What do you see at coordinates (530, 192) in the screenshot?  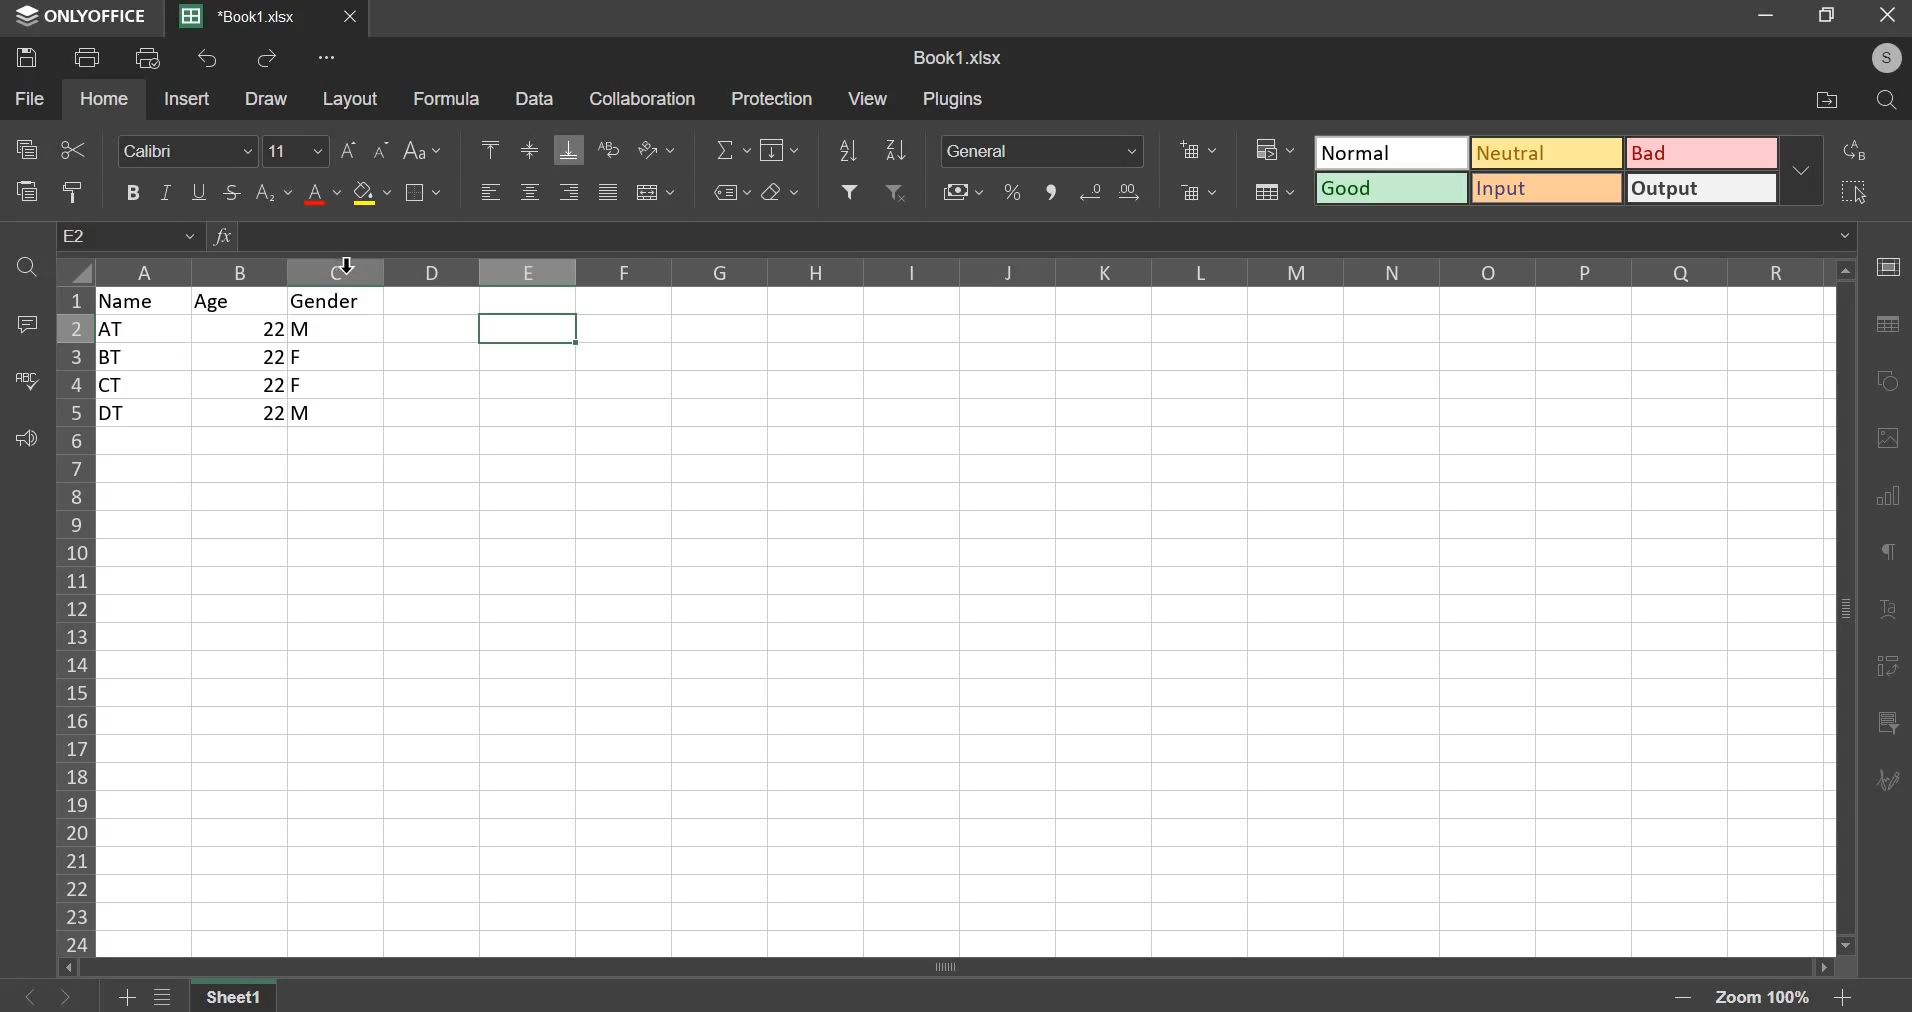 I see `align center` at bounding box center [530, 192].